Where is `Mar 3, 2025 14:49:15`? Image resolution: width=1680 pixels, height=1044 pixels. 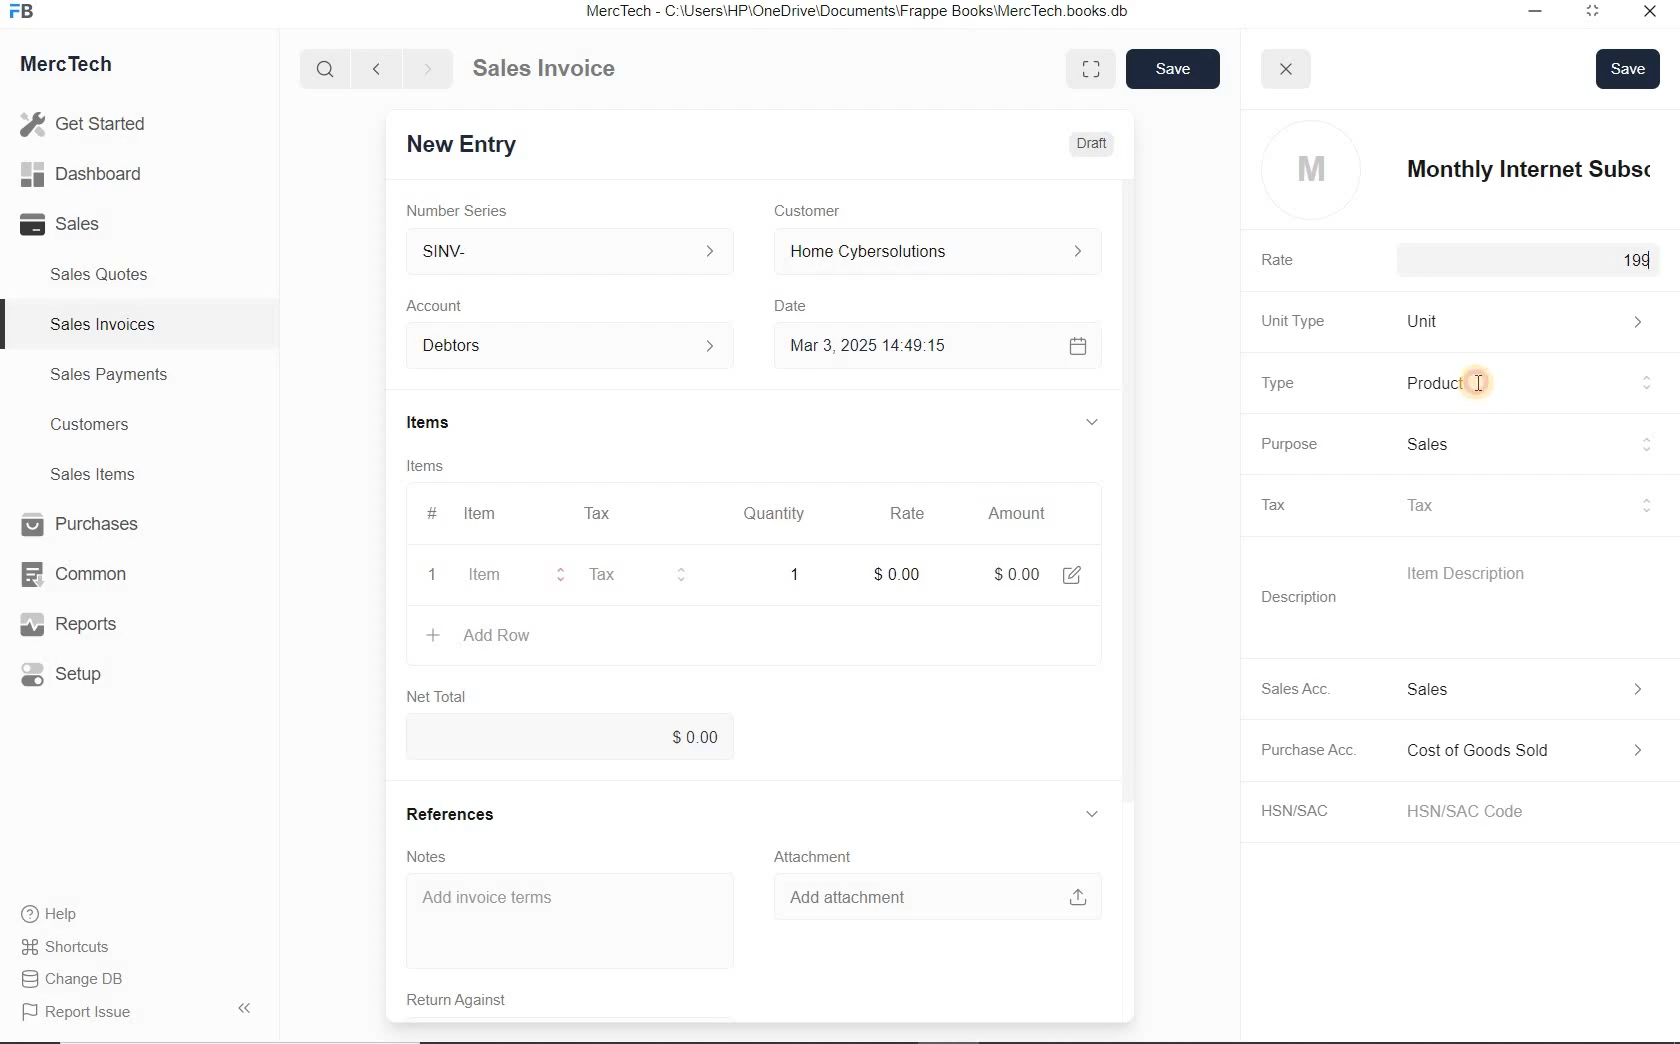
Mar 3, 2025 14:49:15 is located at coordinates (865, 348).